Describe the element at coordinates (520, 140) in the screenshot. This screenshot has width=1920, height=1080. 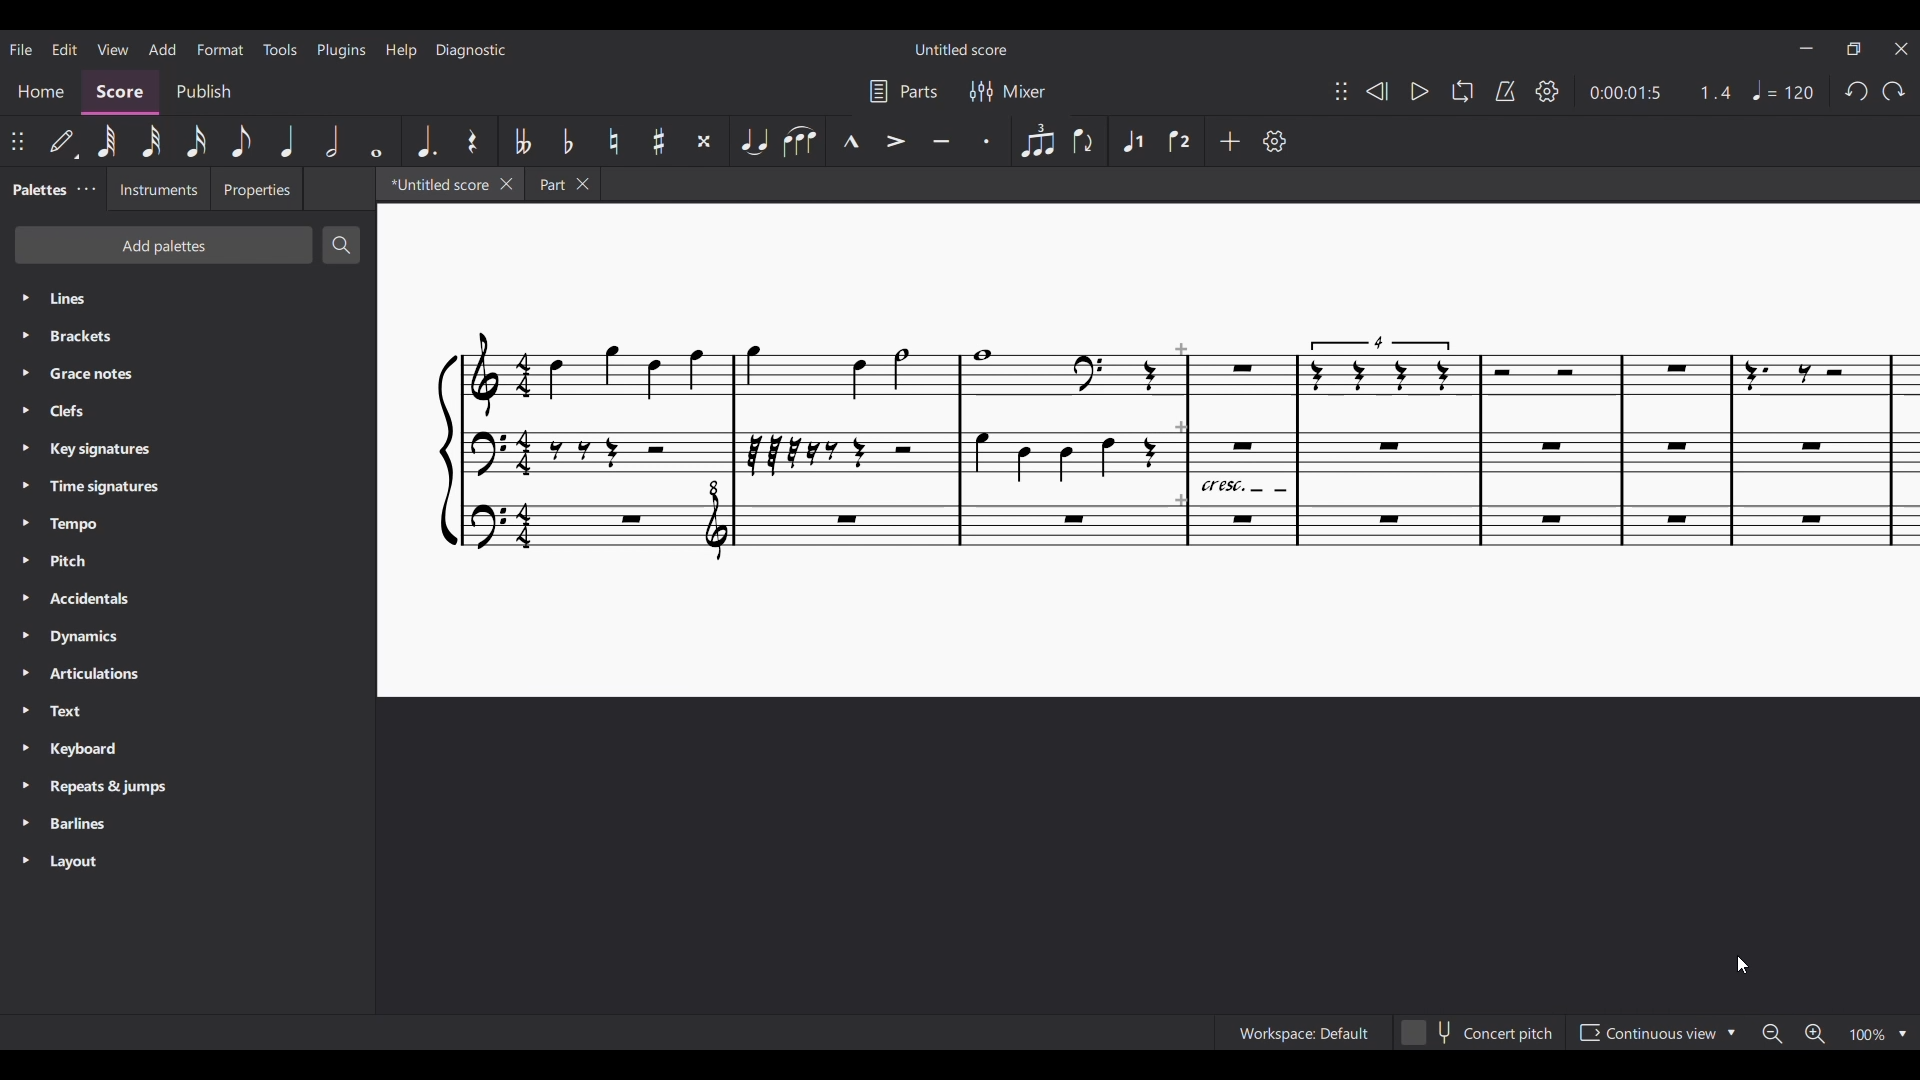
I see `Toggle double flat` at that location.